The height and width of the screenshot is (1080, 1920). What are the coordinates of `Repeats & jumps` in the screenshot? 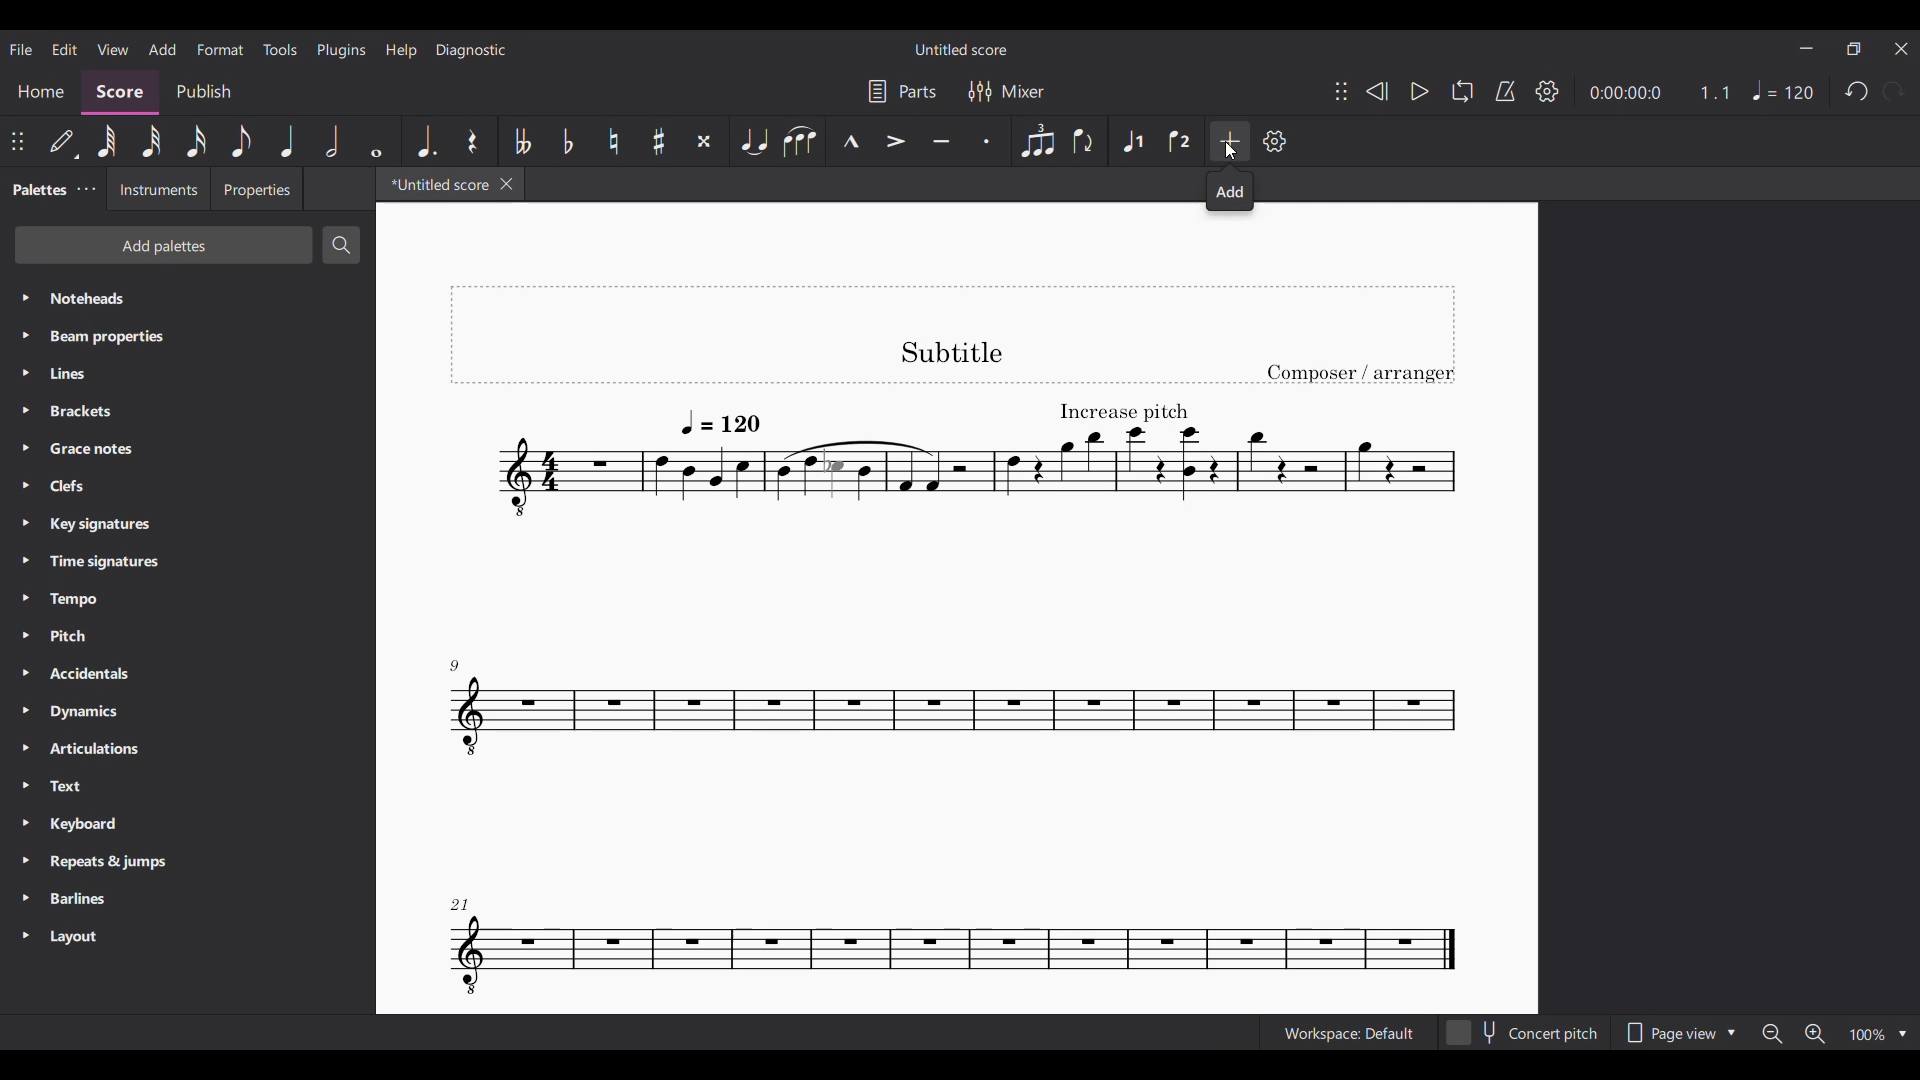 It's located at (188, 862).